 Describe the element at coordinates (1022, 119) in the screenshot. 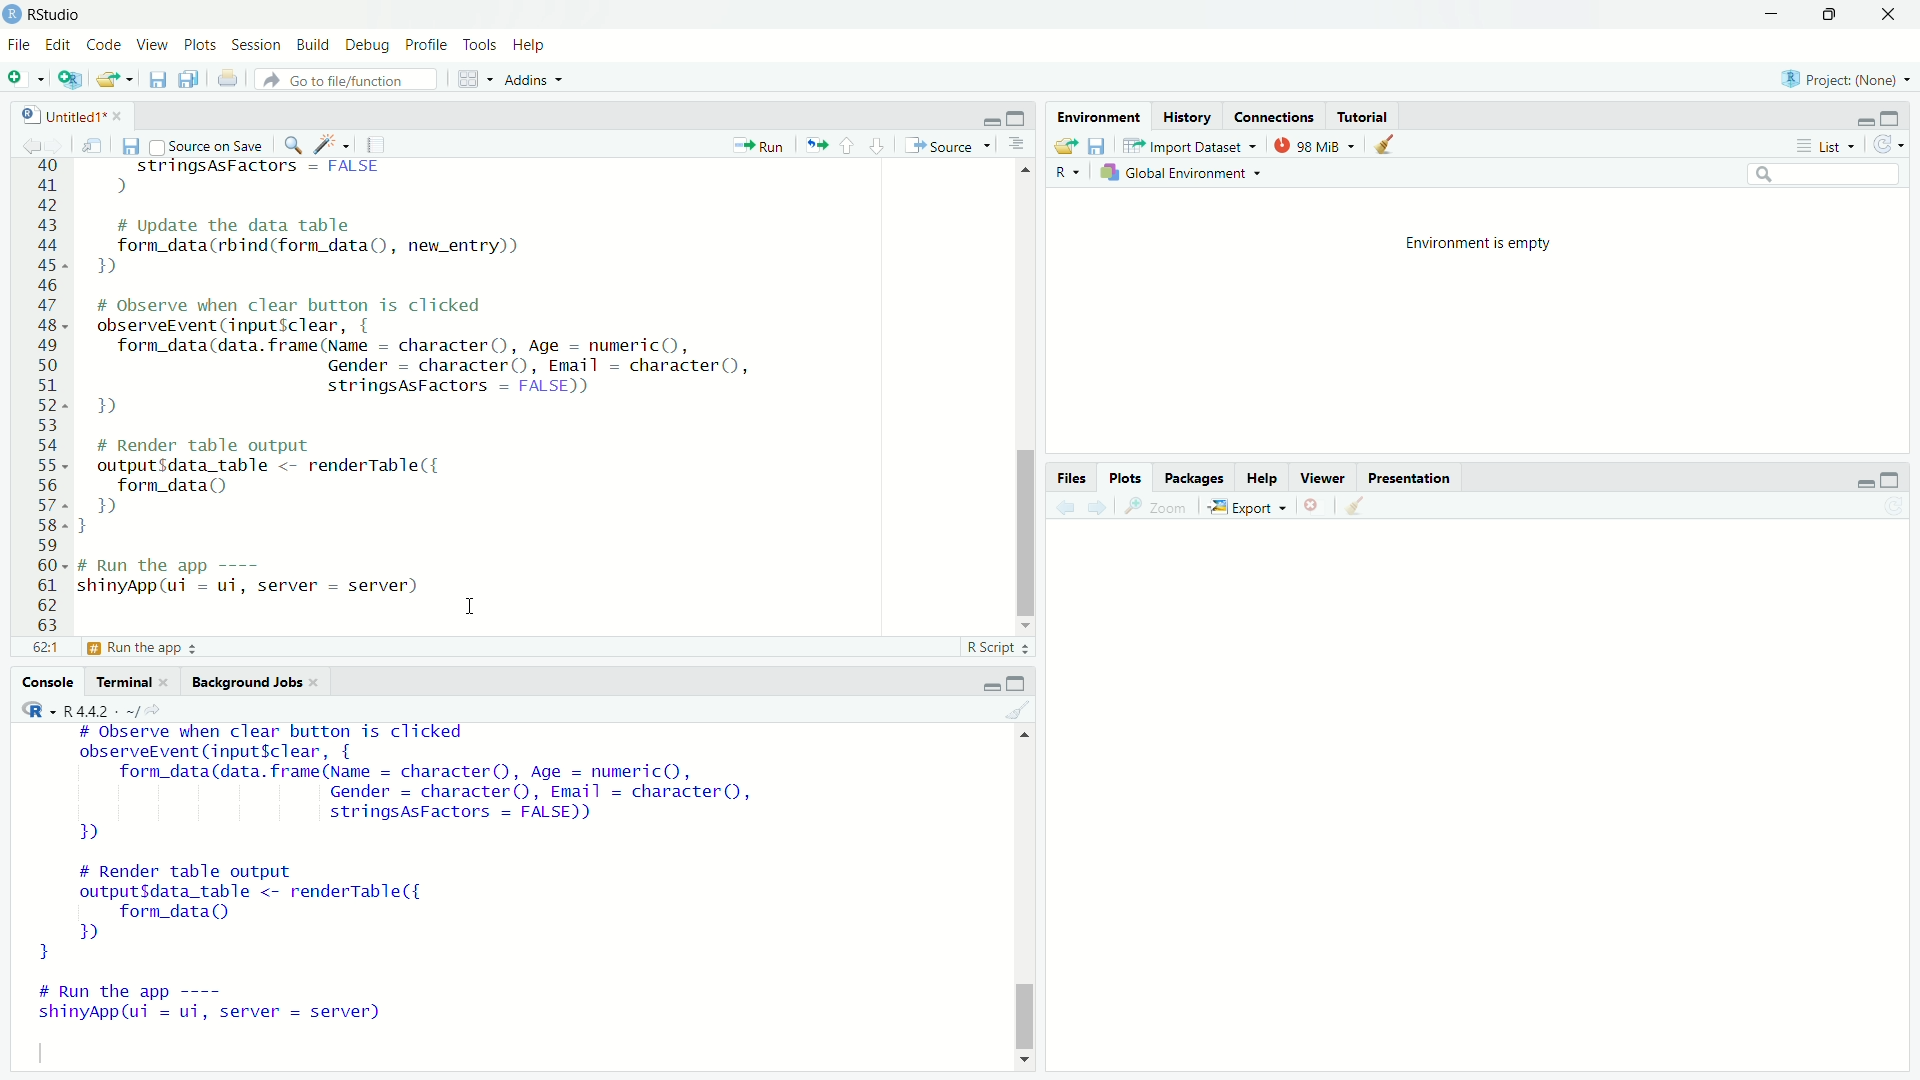

I see `maximize` at that location.